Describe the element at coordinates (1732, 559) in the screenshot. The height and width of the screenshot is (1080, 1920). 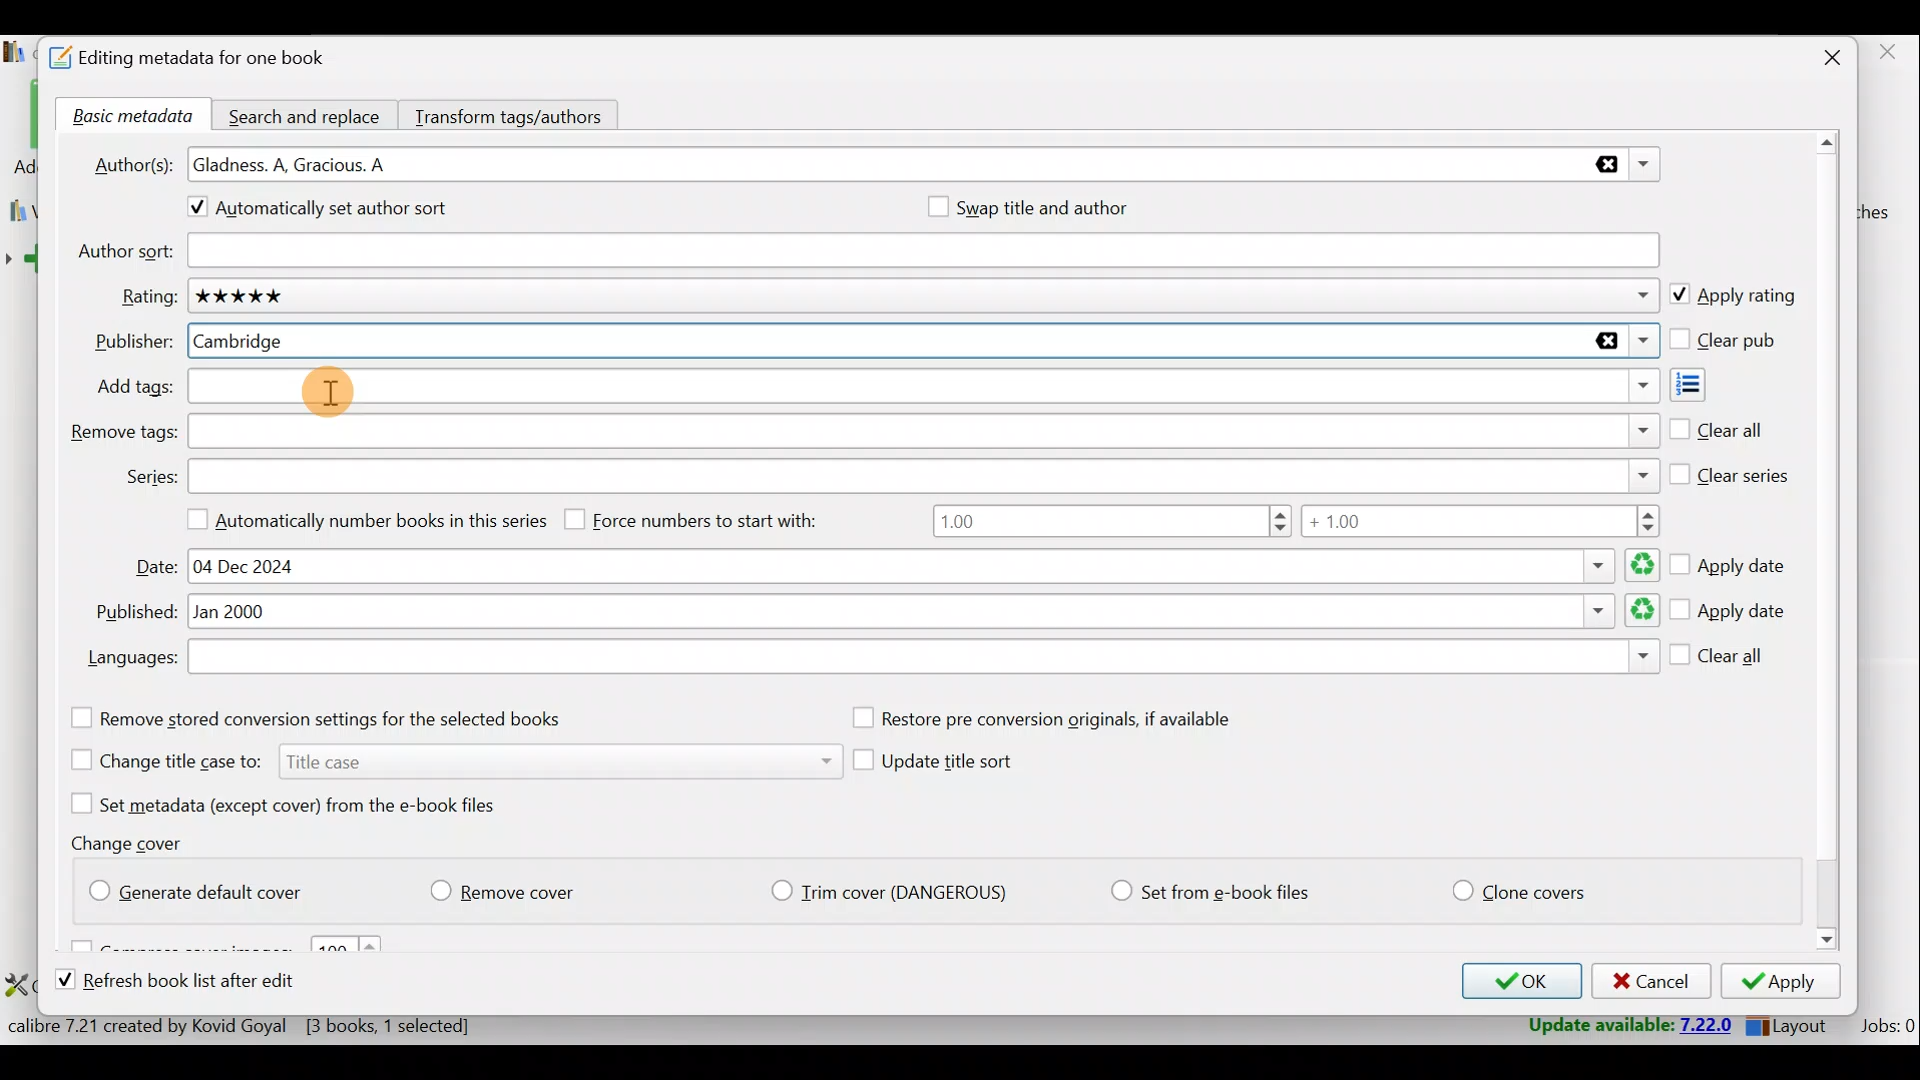
I see `Apply date` at that location.